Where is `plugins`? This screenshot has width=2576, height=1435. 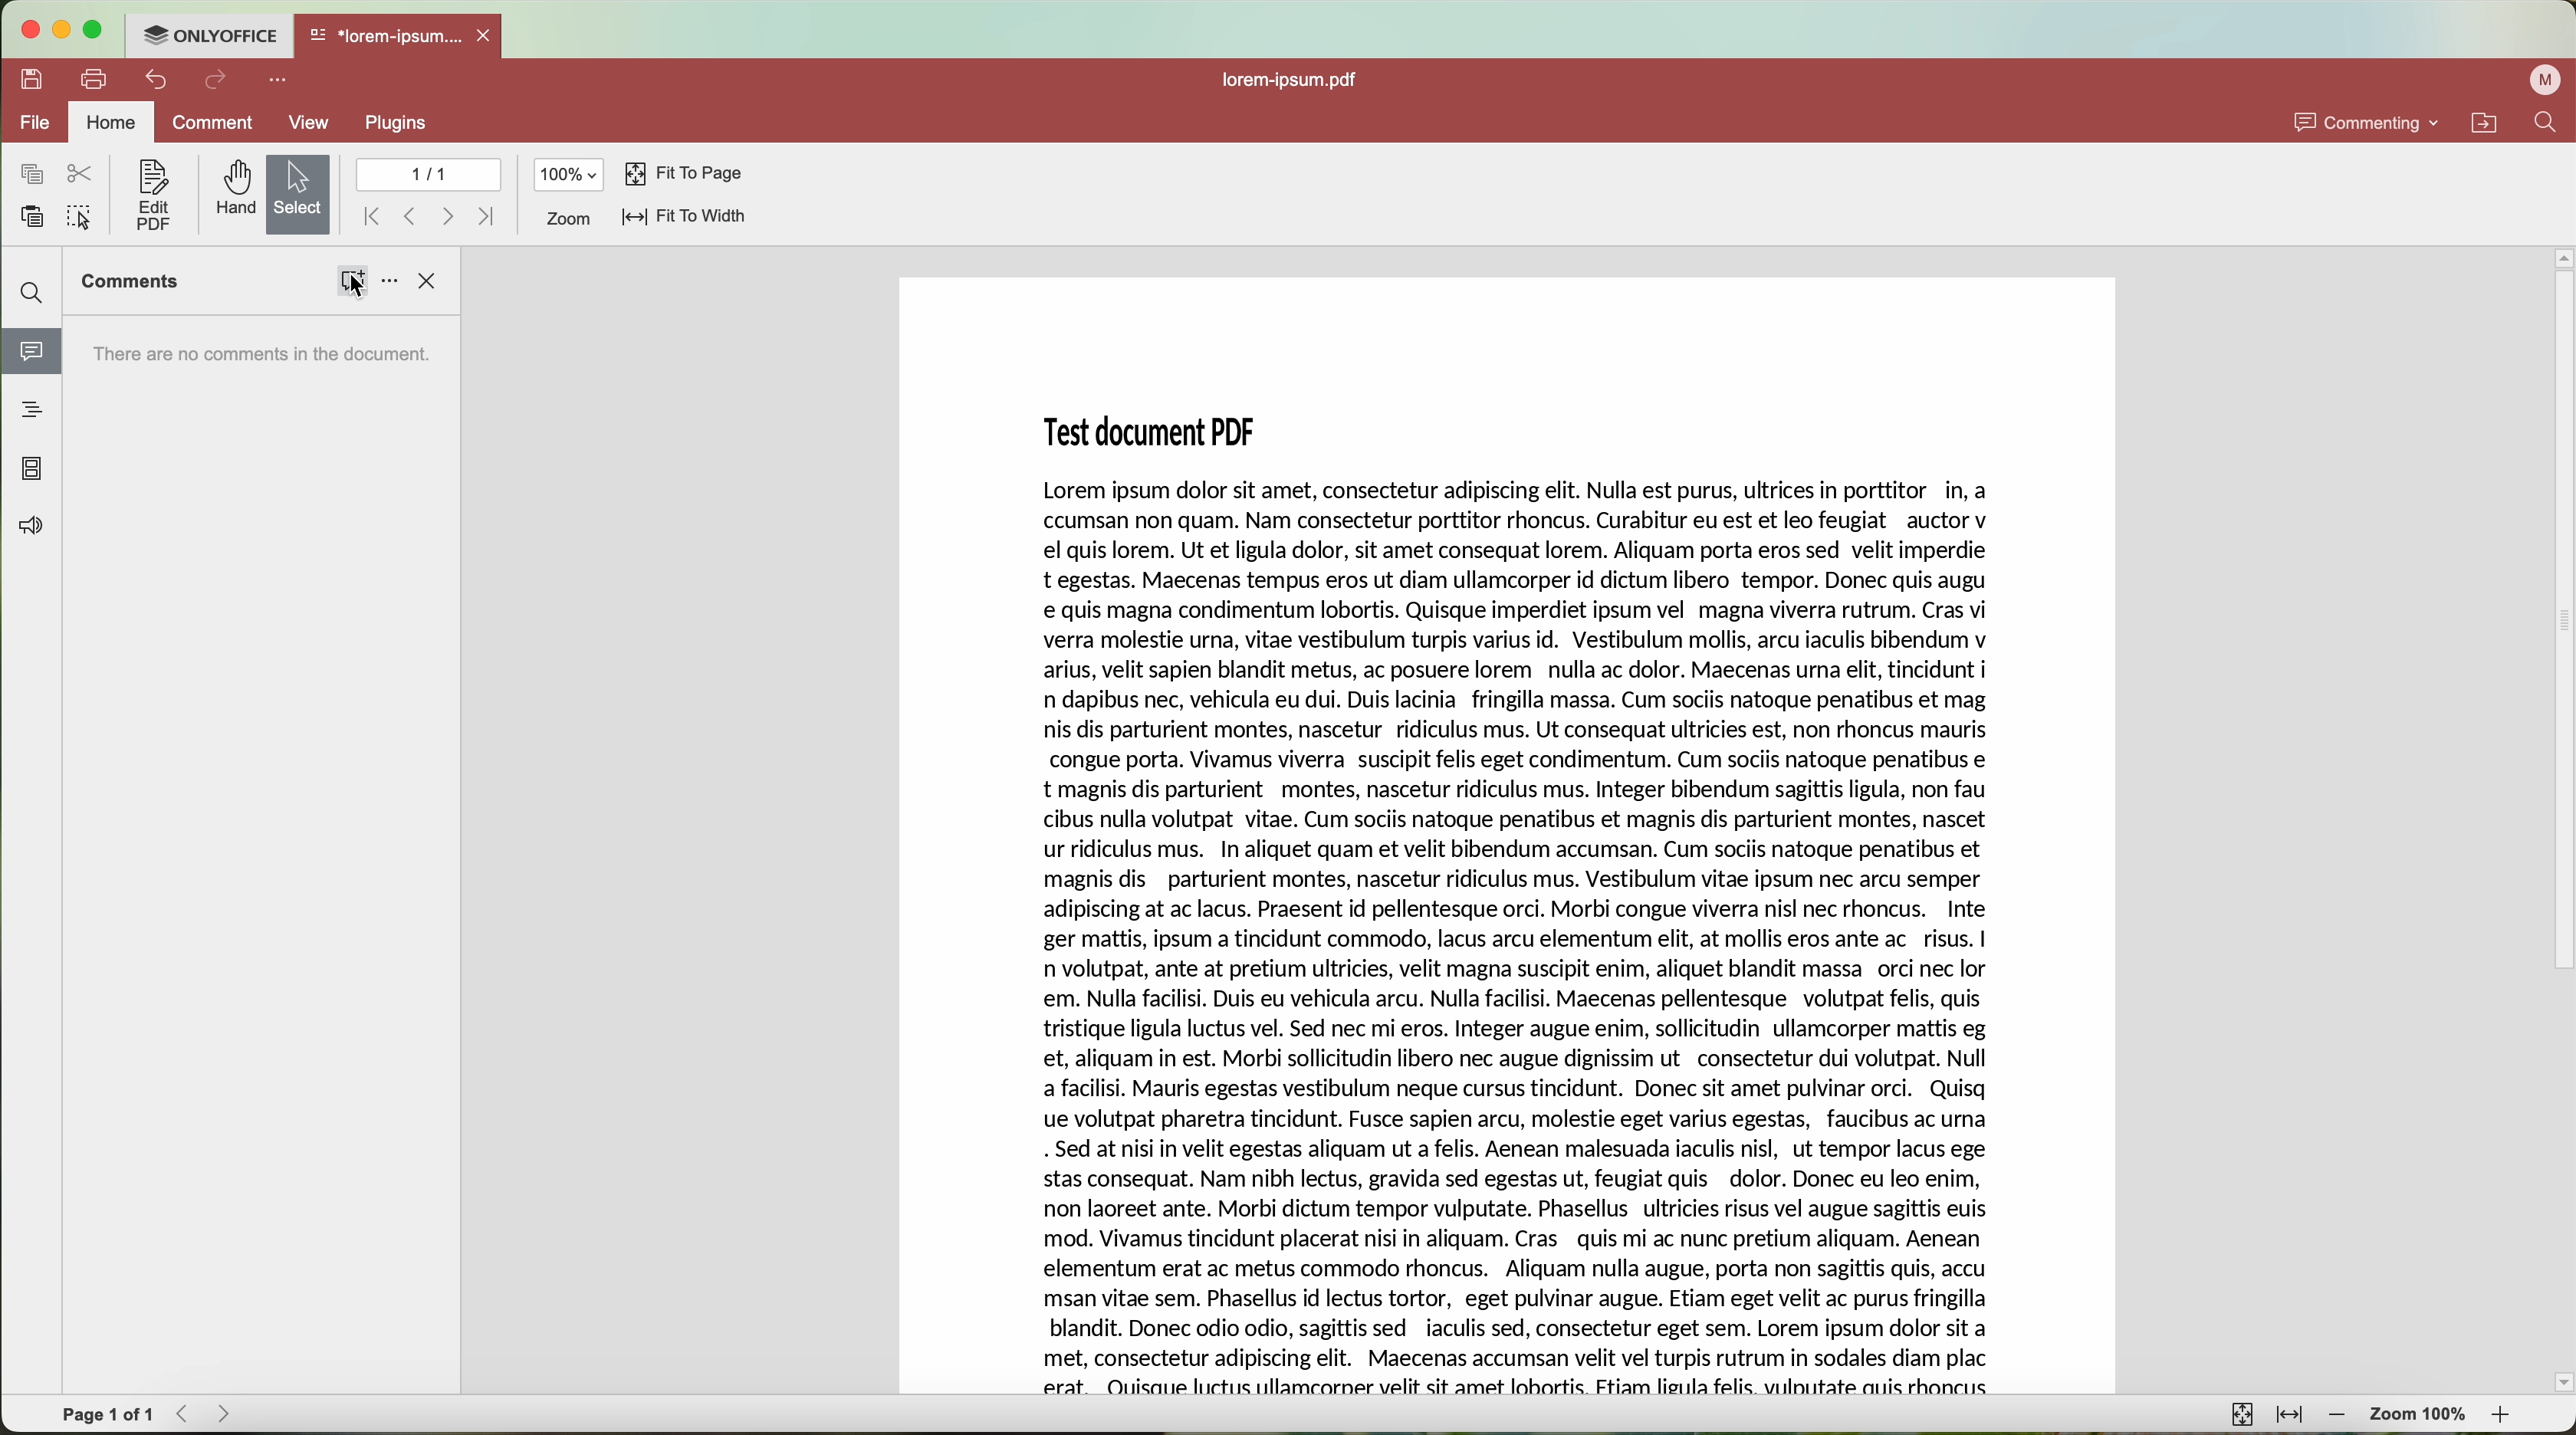 plugins is located at coordinates (394, 125).